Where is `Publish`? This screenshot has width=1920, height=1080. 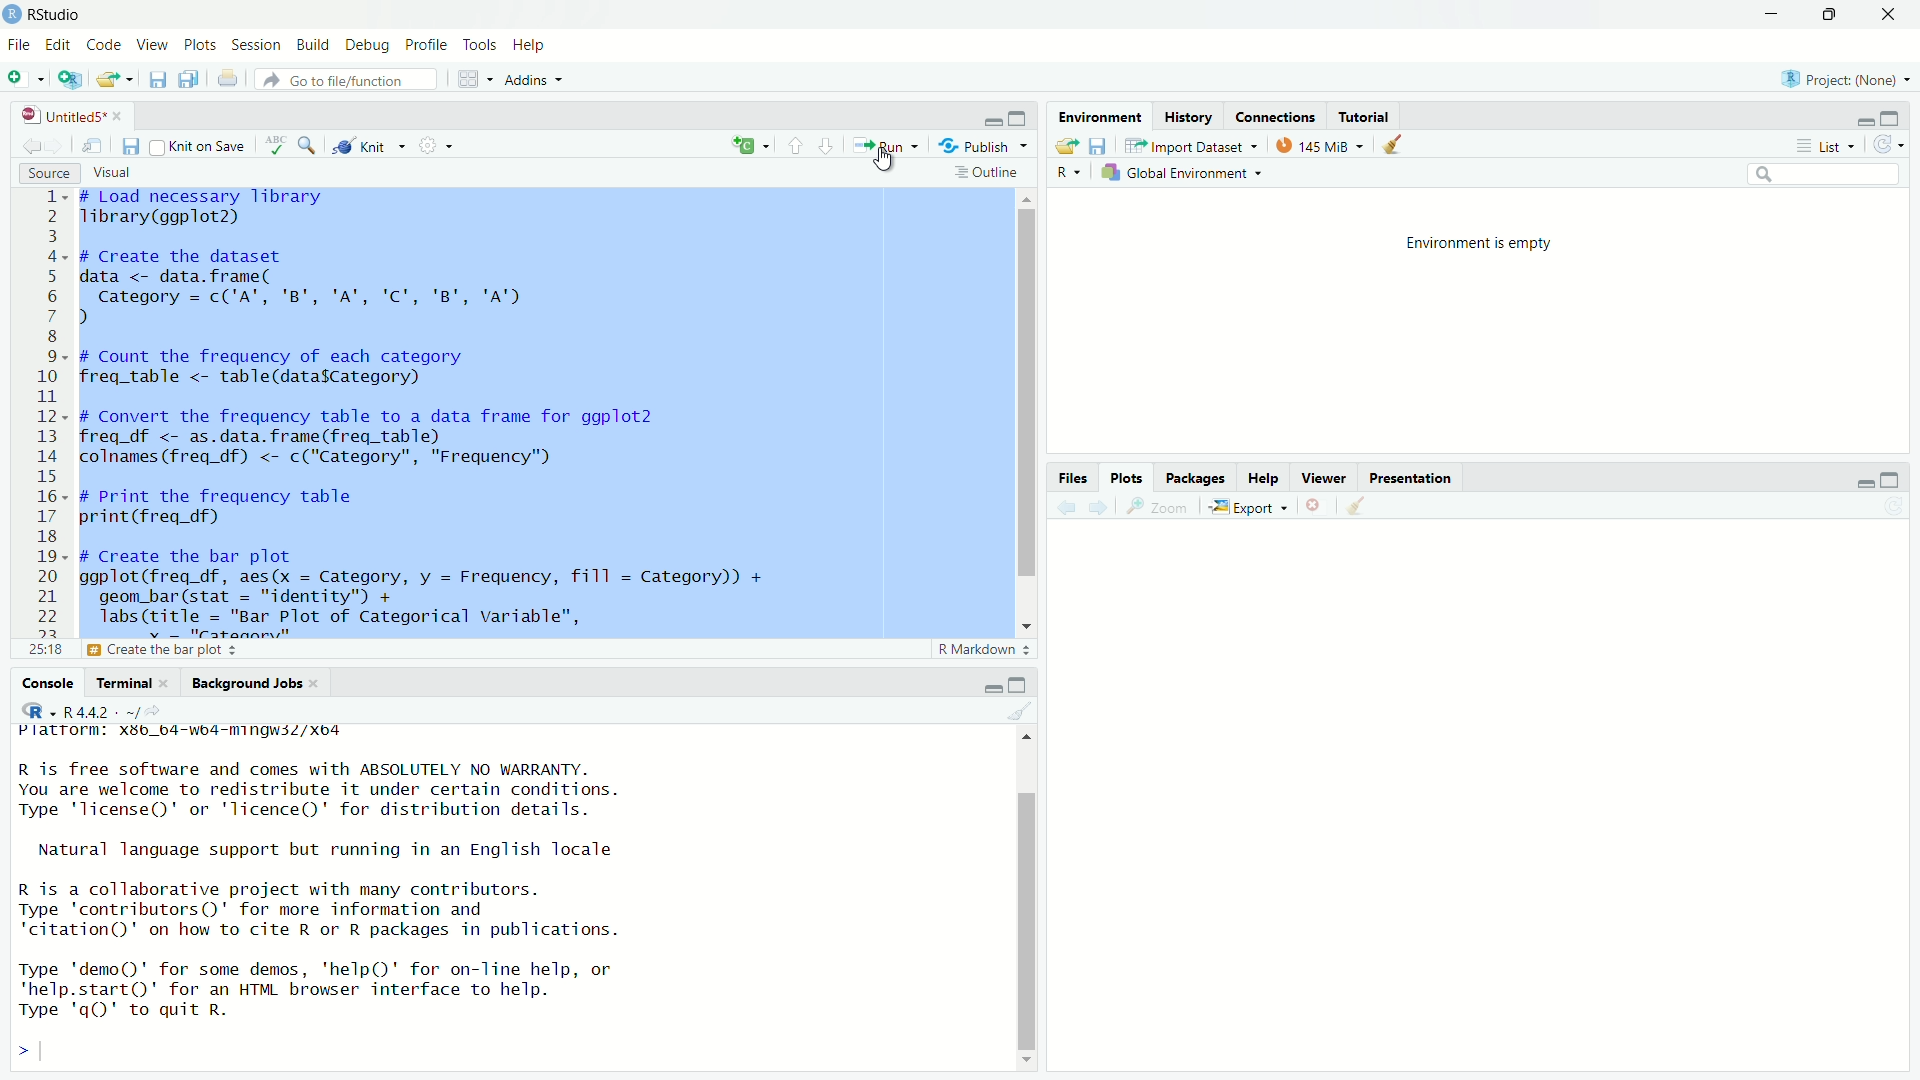
Publish is located at coordinates (985, 145).